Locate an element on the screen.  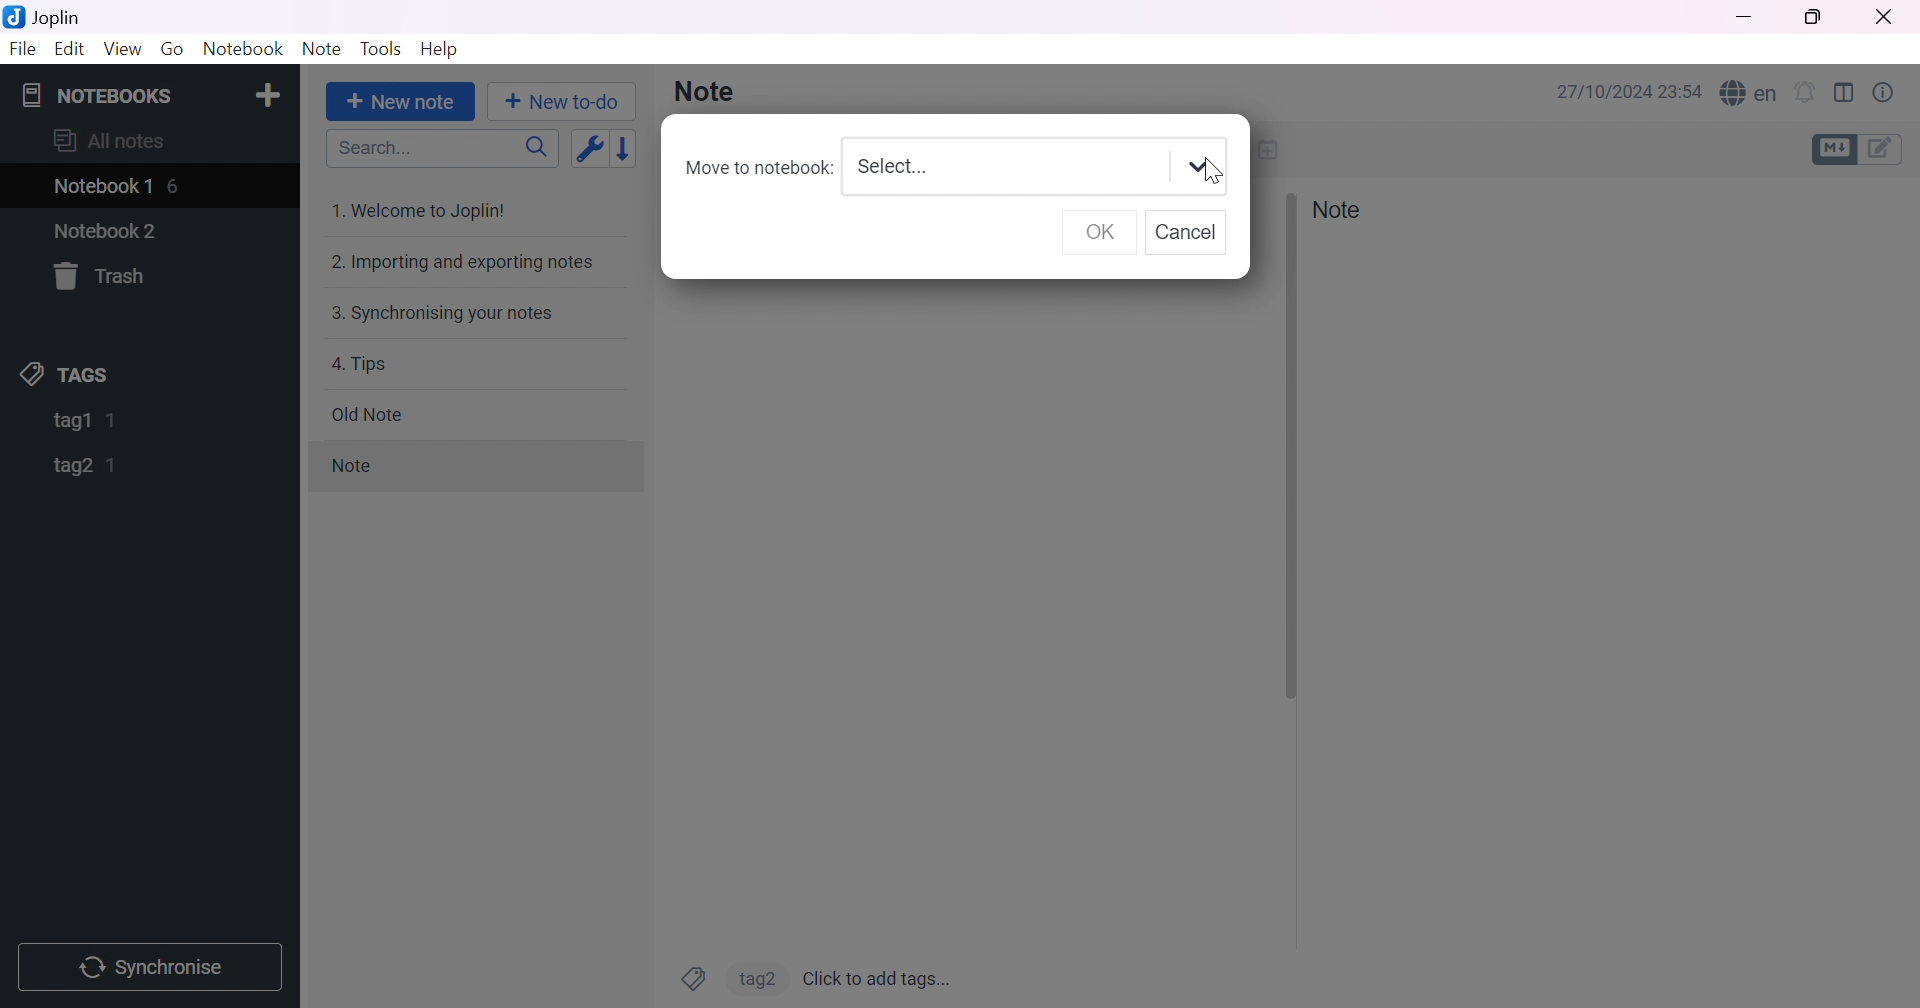
Click to add tags is located at coordinates (879, 976).